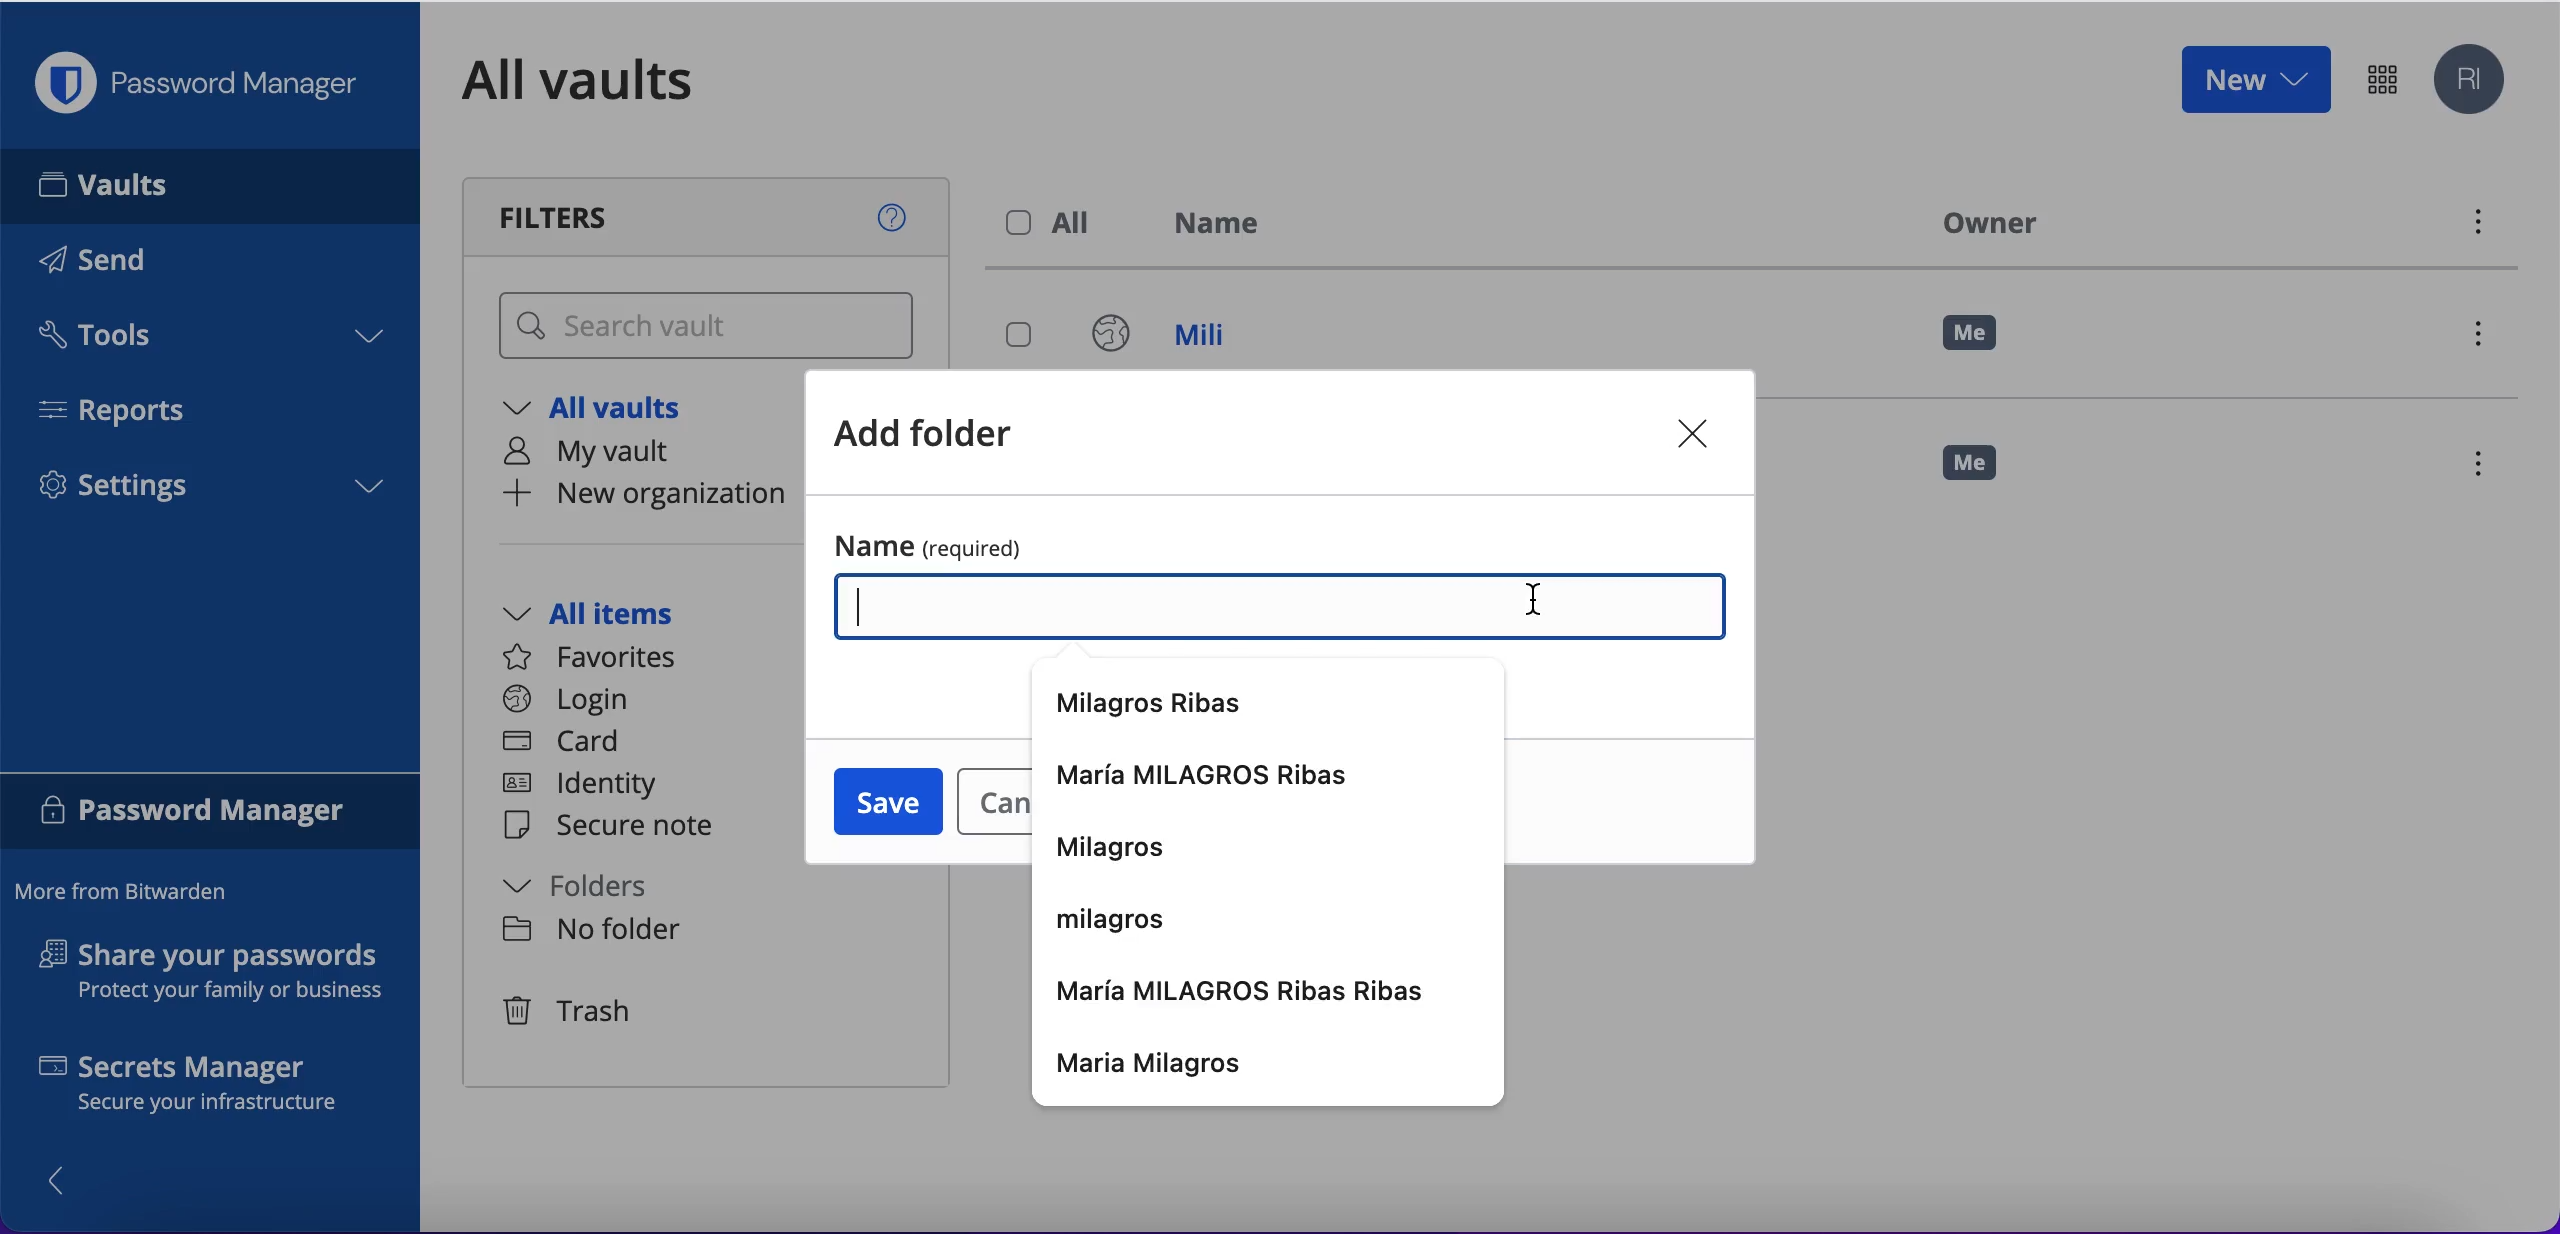 This screenshot has width=2560, height=1234. Describe the element at coordinates (1984, 222) in the screenshot. I see `owner` at that location.